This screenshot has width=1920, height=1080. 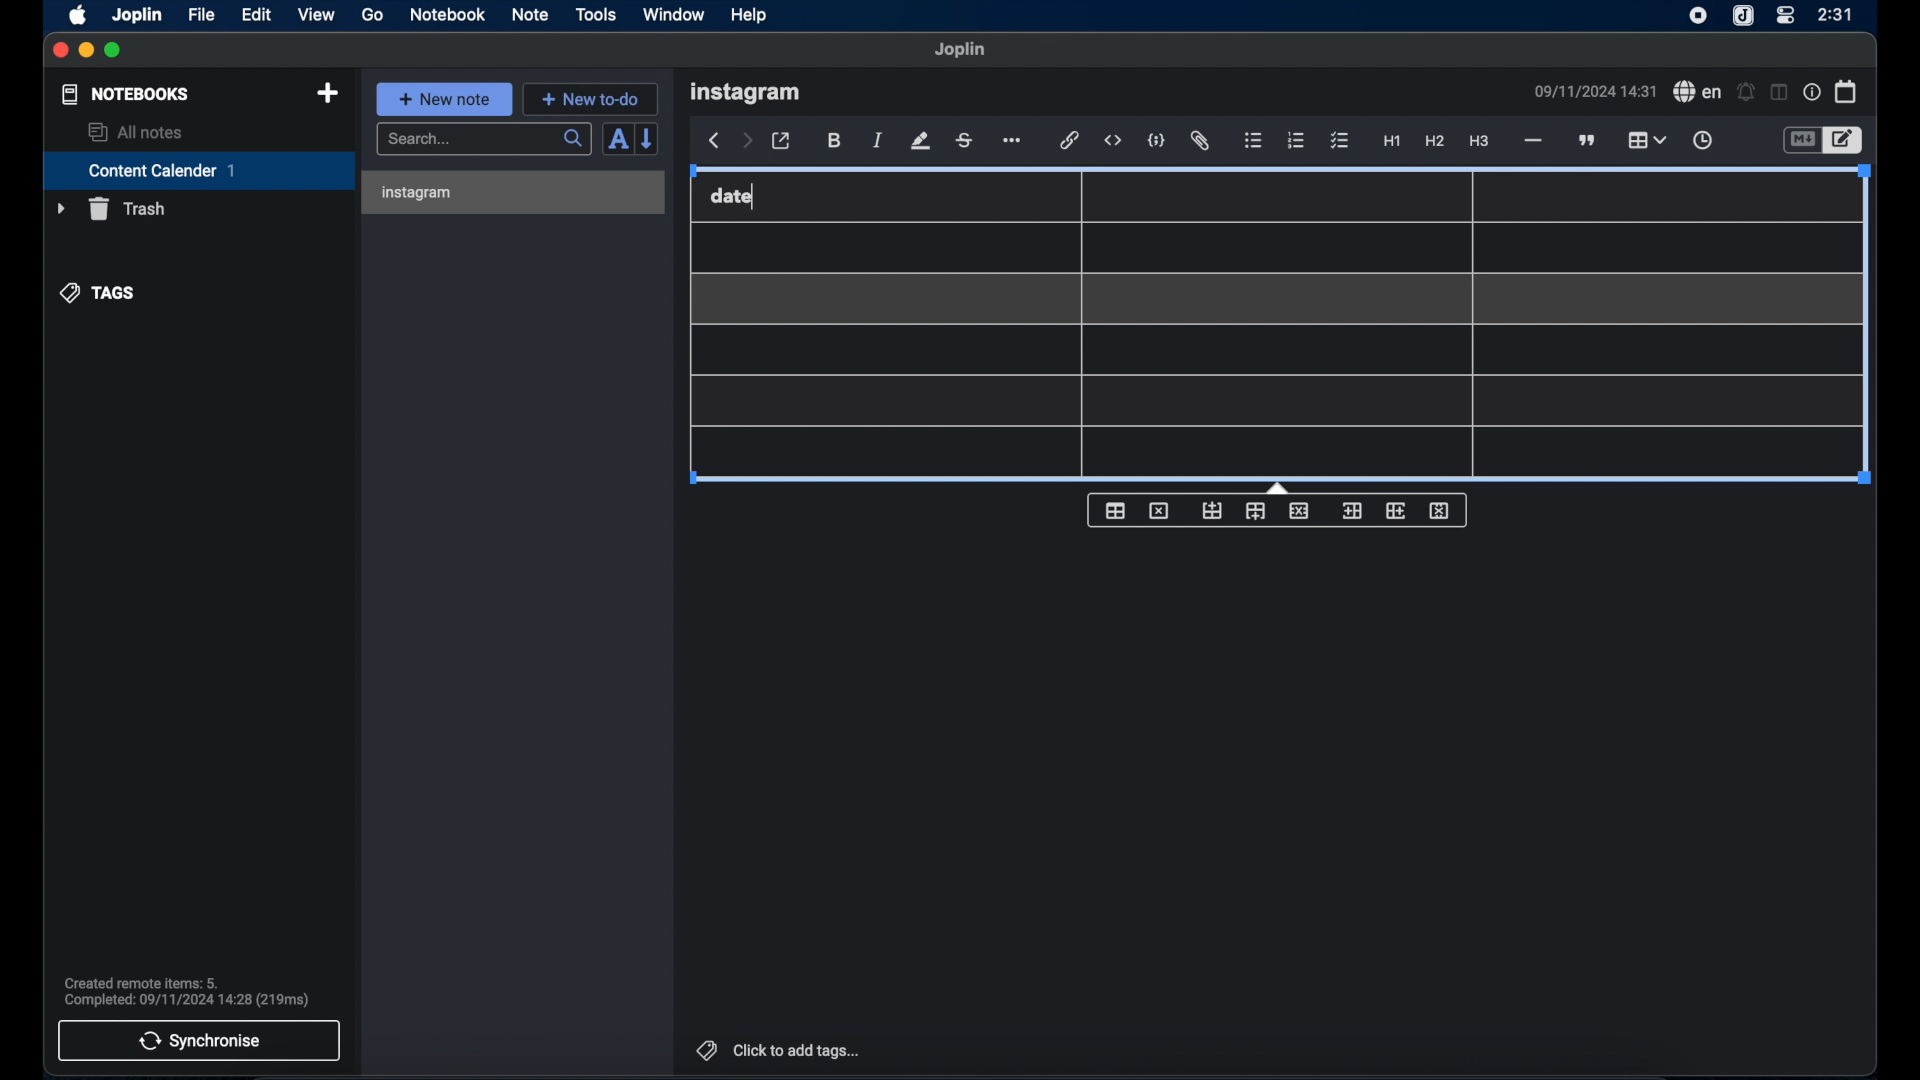 I want to click on toggle editor, so click(x=1800, y=138).